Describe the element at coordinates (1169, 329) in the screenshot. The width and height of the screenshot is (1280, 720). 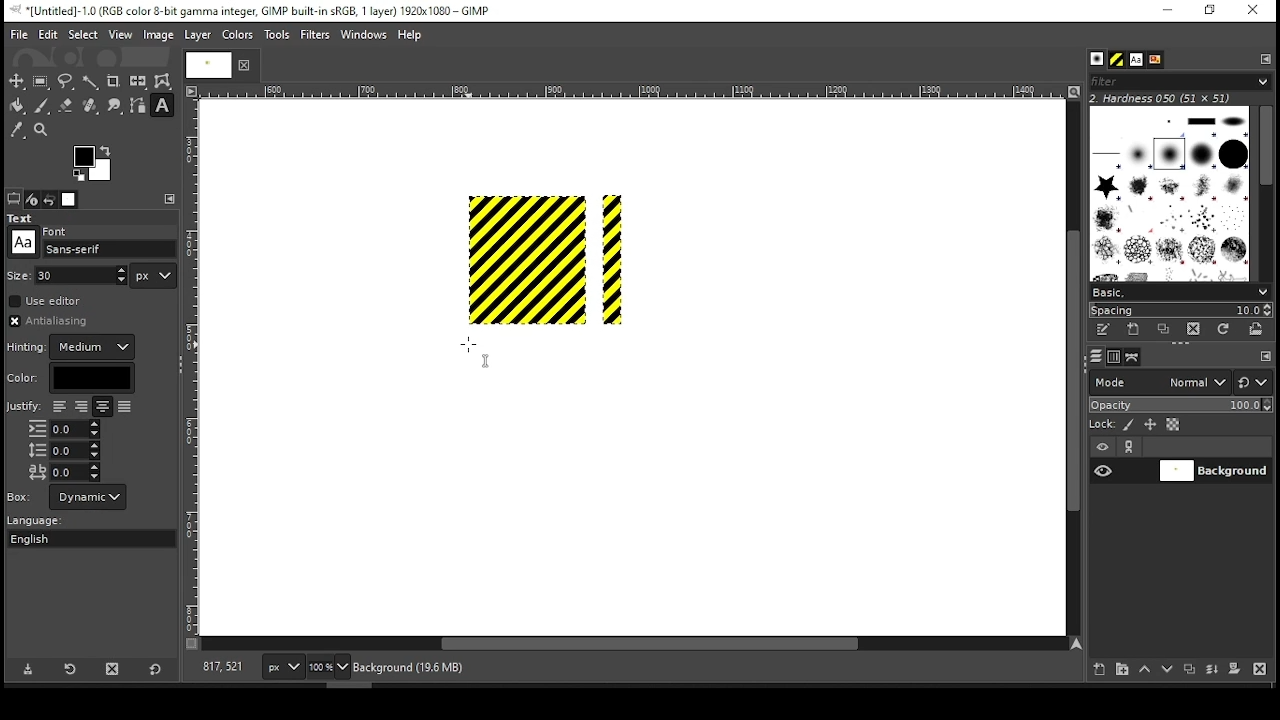
I see `duplicate this brush` at that location.